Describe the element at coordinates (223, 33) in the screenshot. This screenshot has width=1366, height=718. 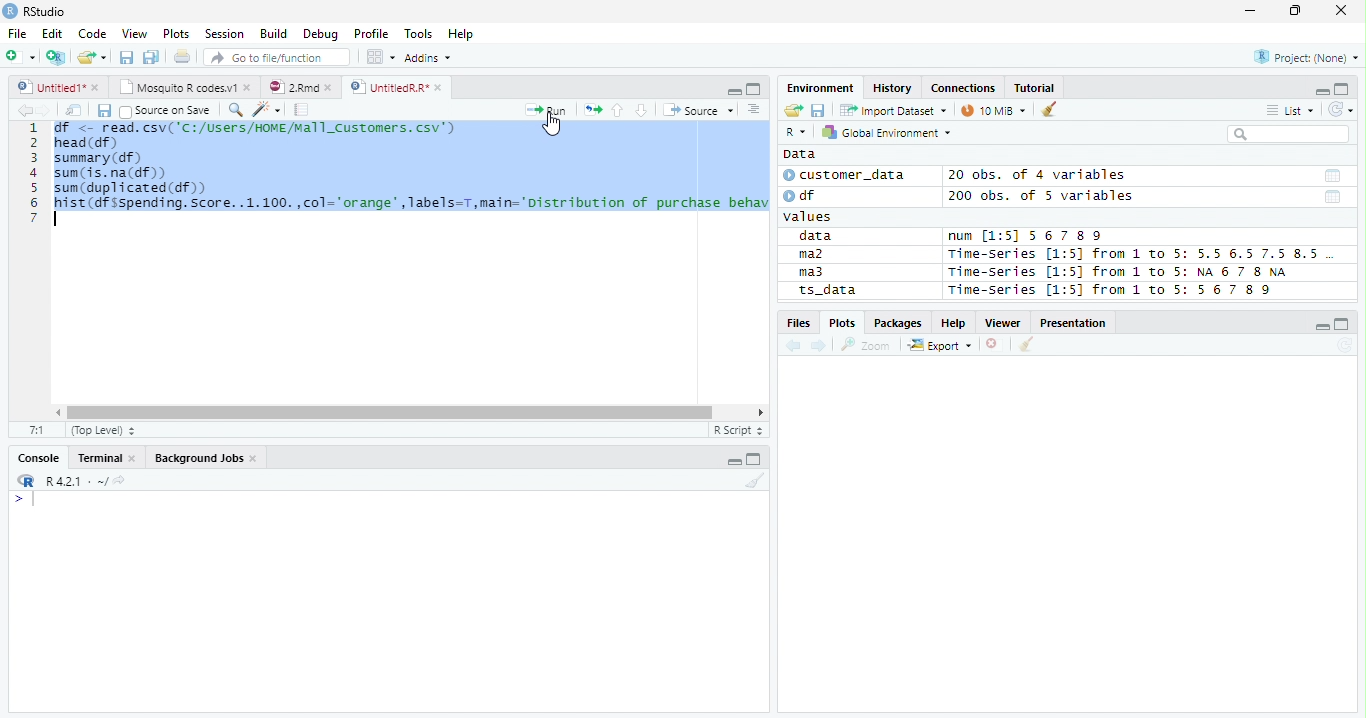
I see `Session` at that location.